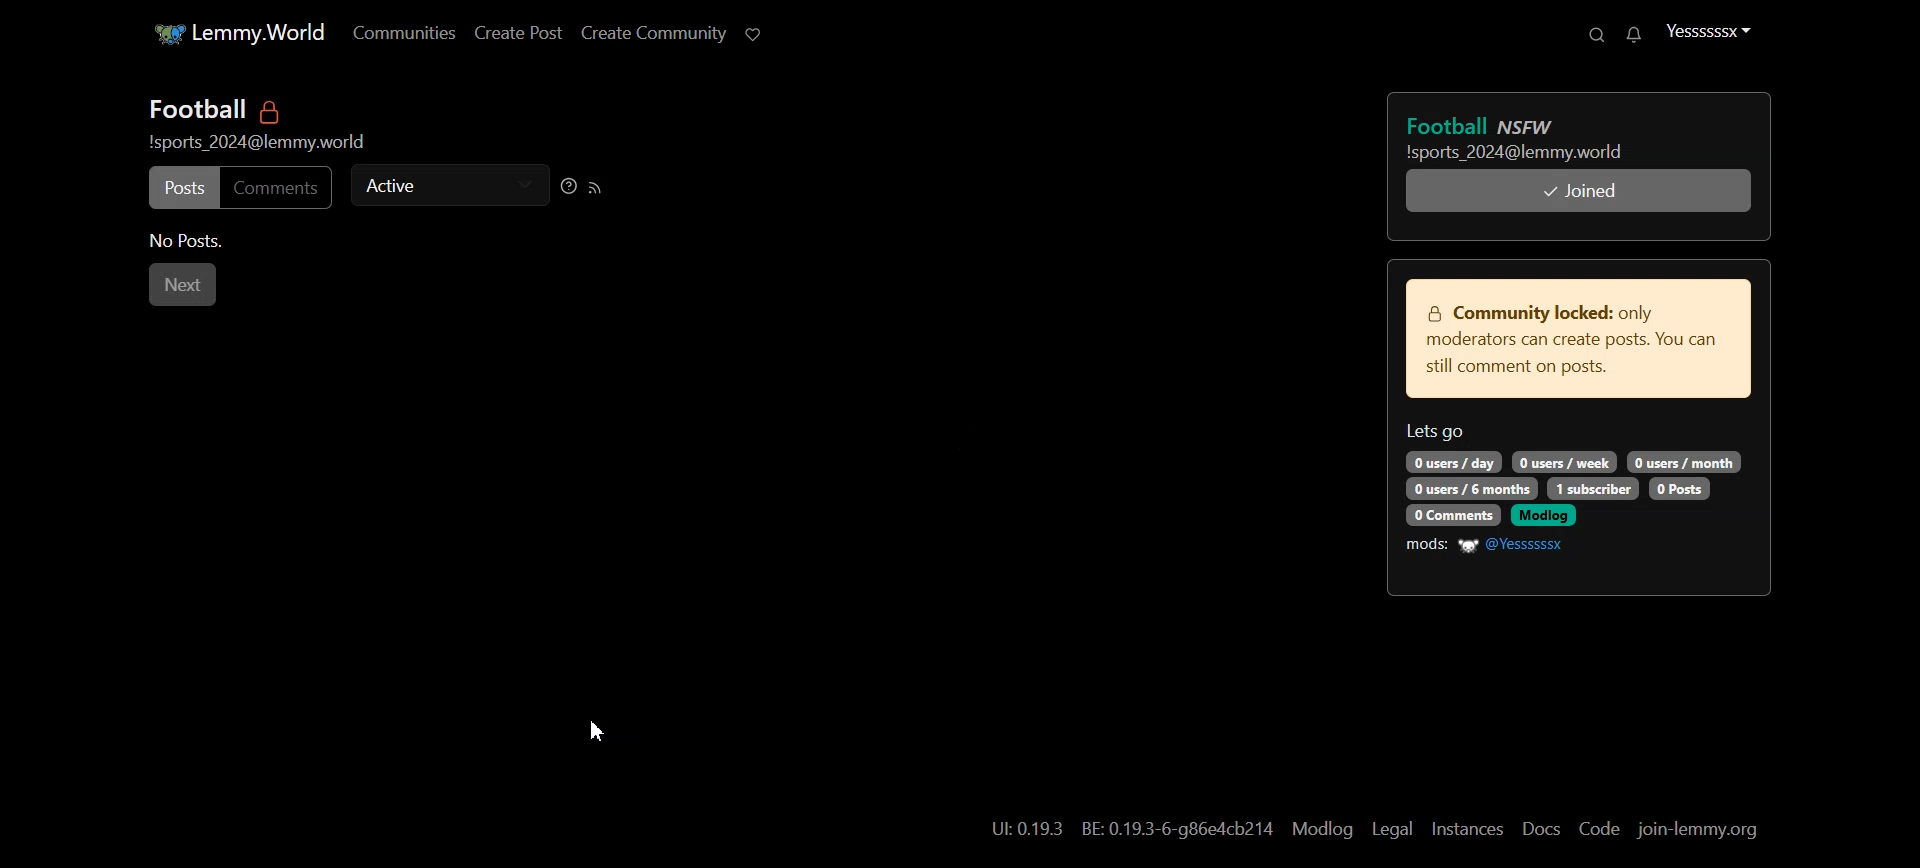  What do you see at coordinates (642, 33) in the screenshot?
I see `Create Community` at bounding box center [642, 33].